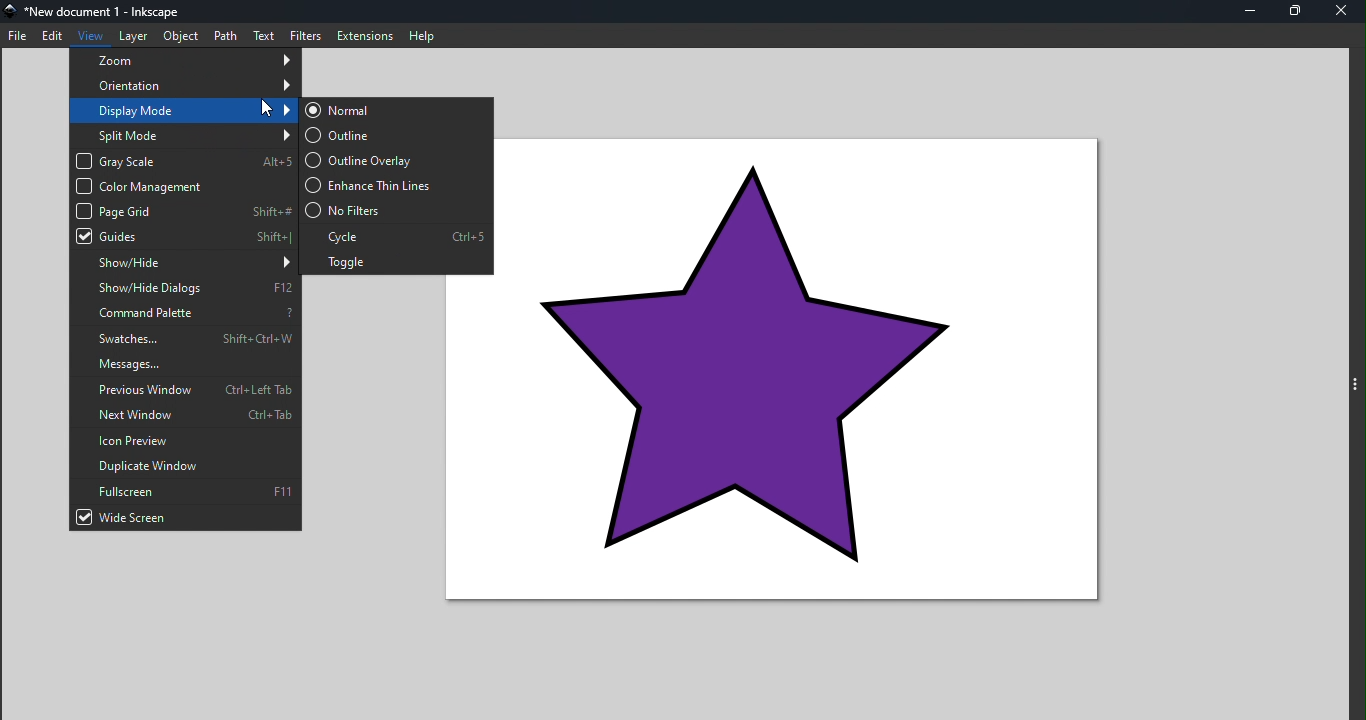 The width and height of the screenshot is (1366, 720). I want to click on Icon preview, so click(185, 440).